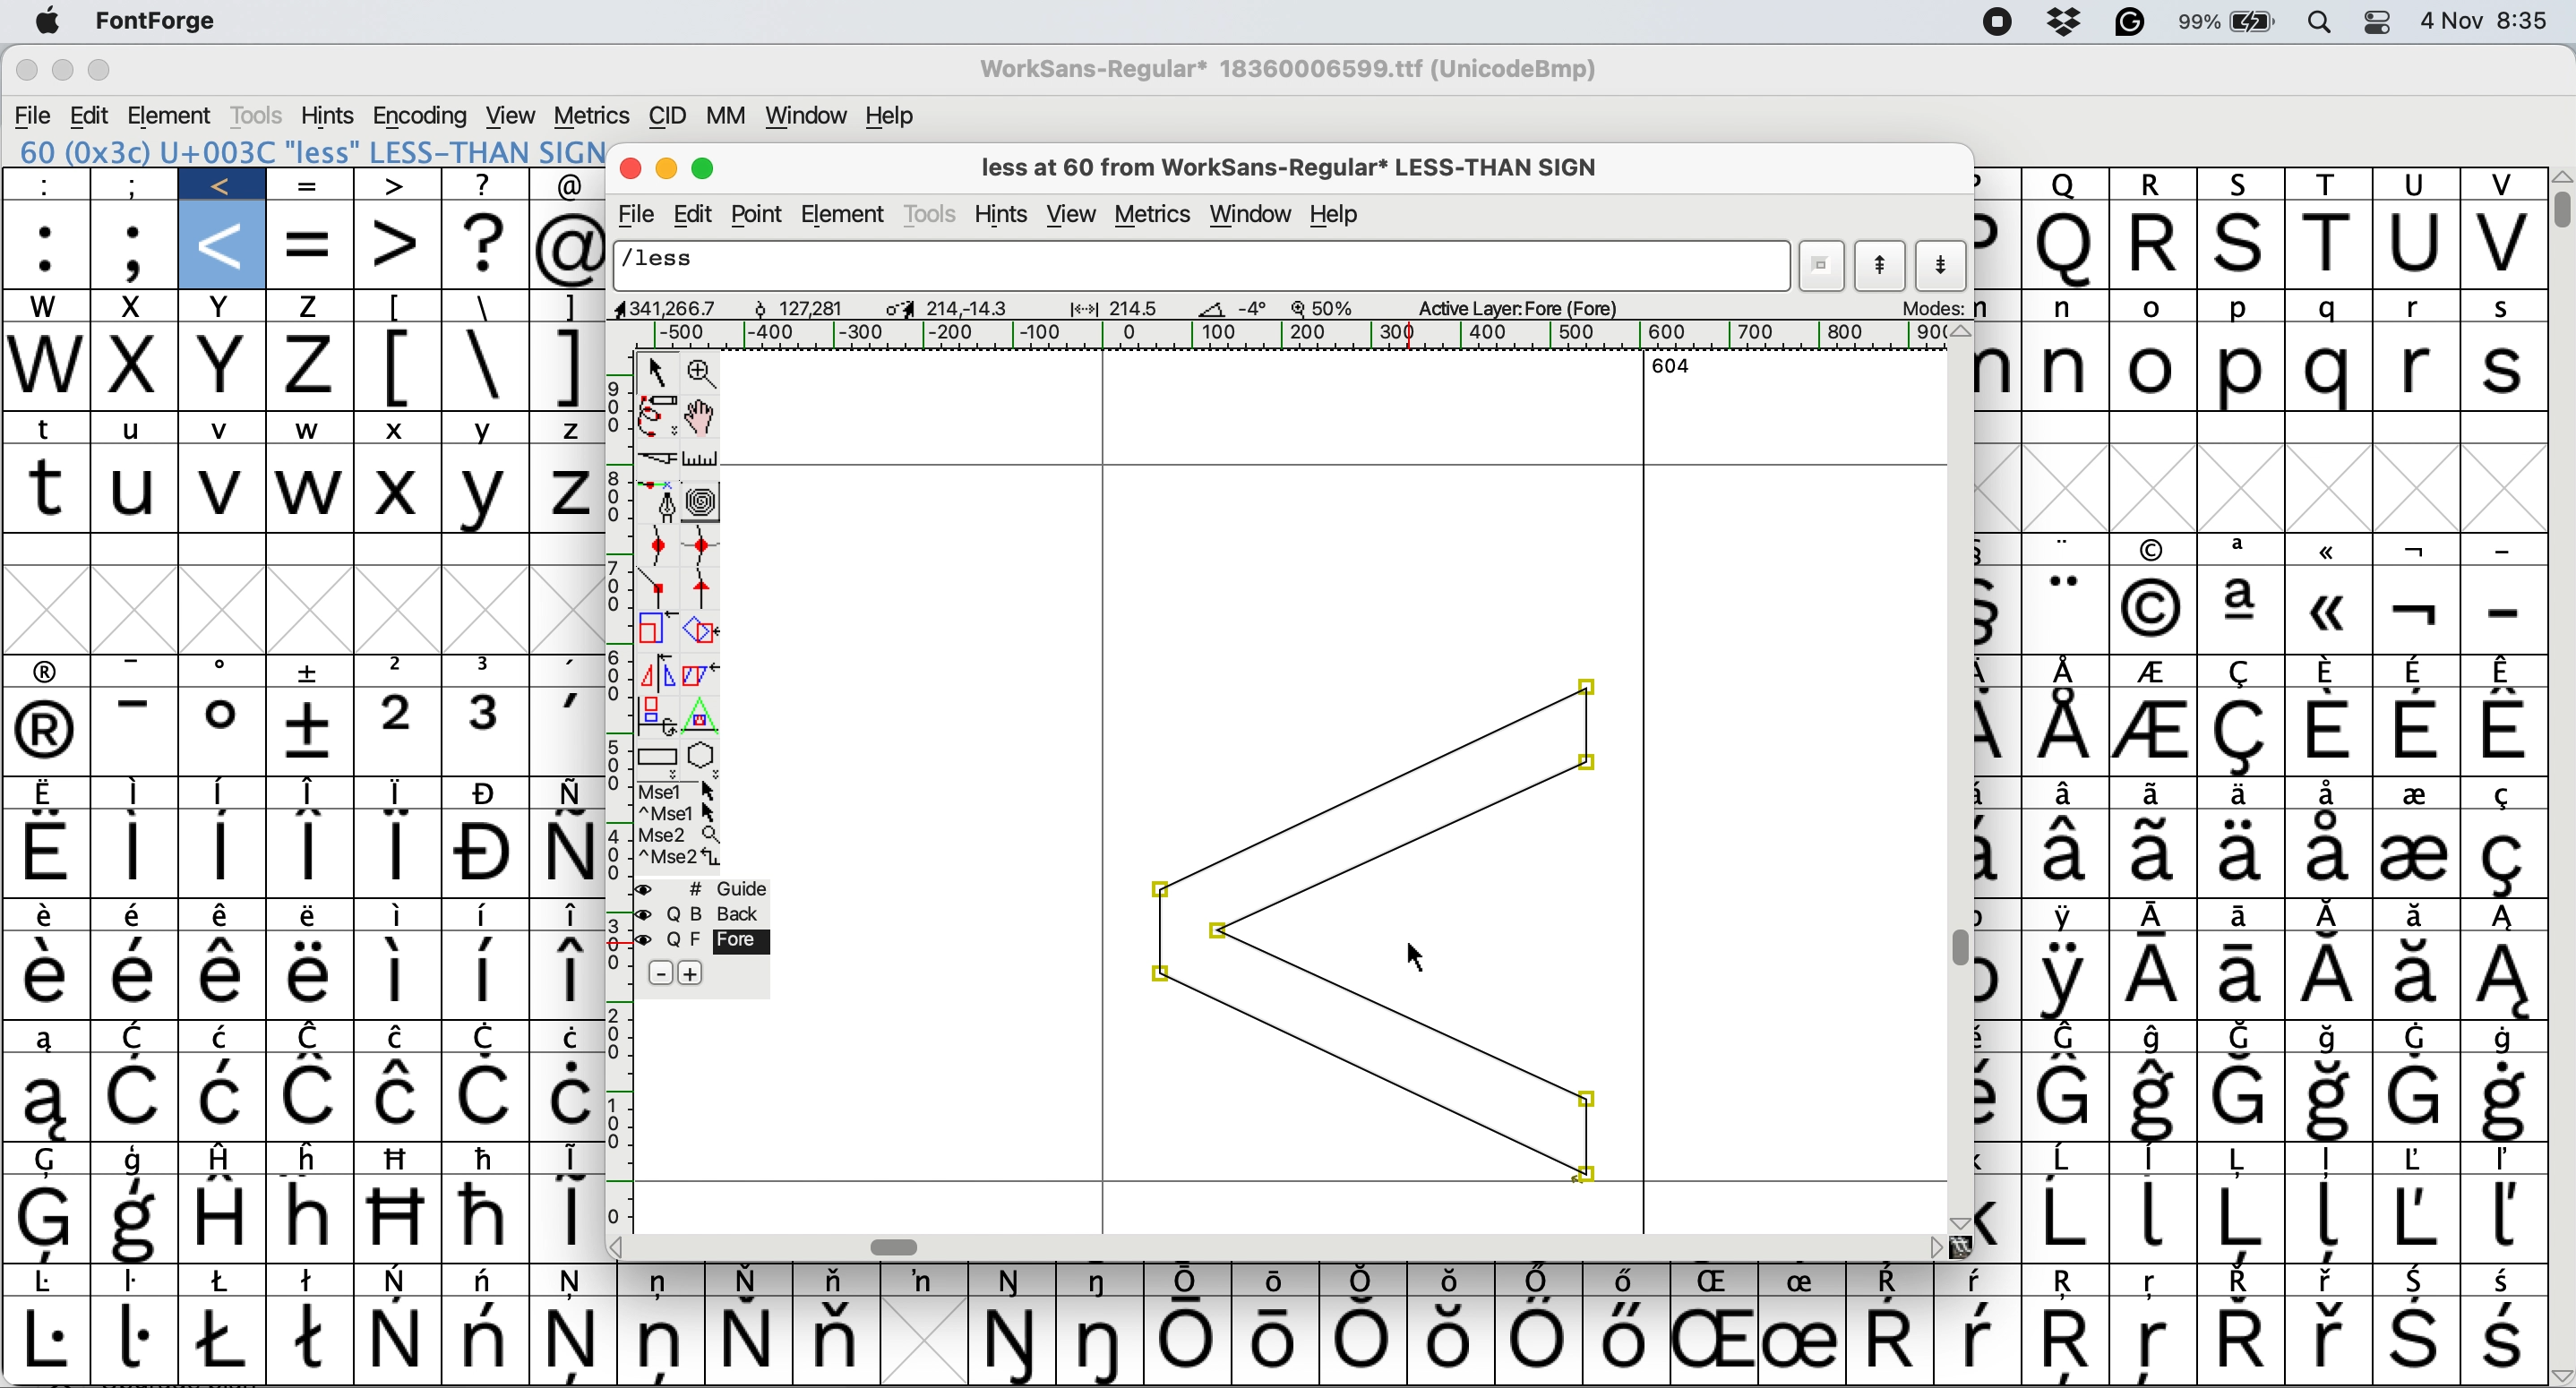  Describe the element at coordinates (1325, 304) in the screenshot. I see `zoom scale` at that location.